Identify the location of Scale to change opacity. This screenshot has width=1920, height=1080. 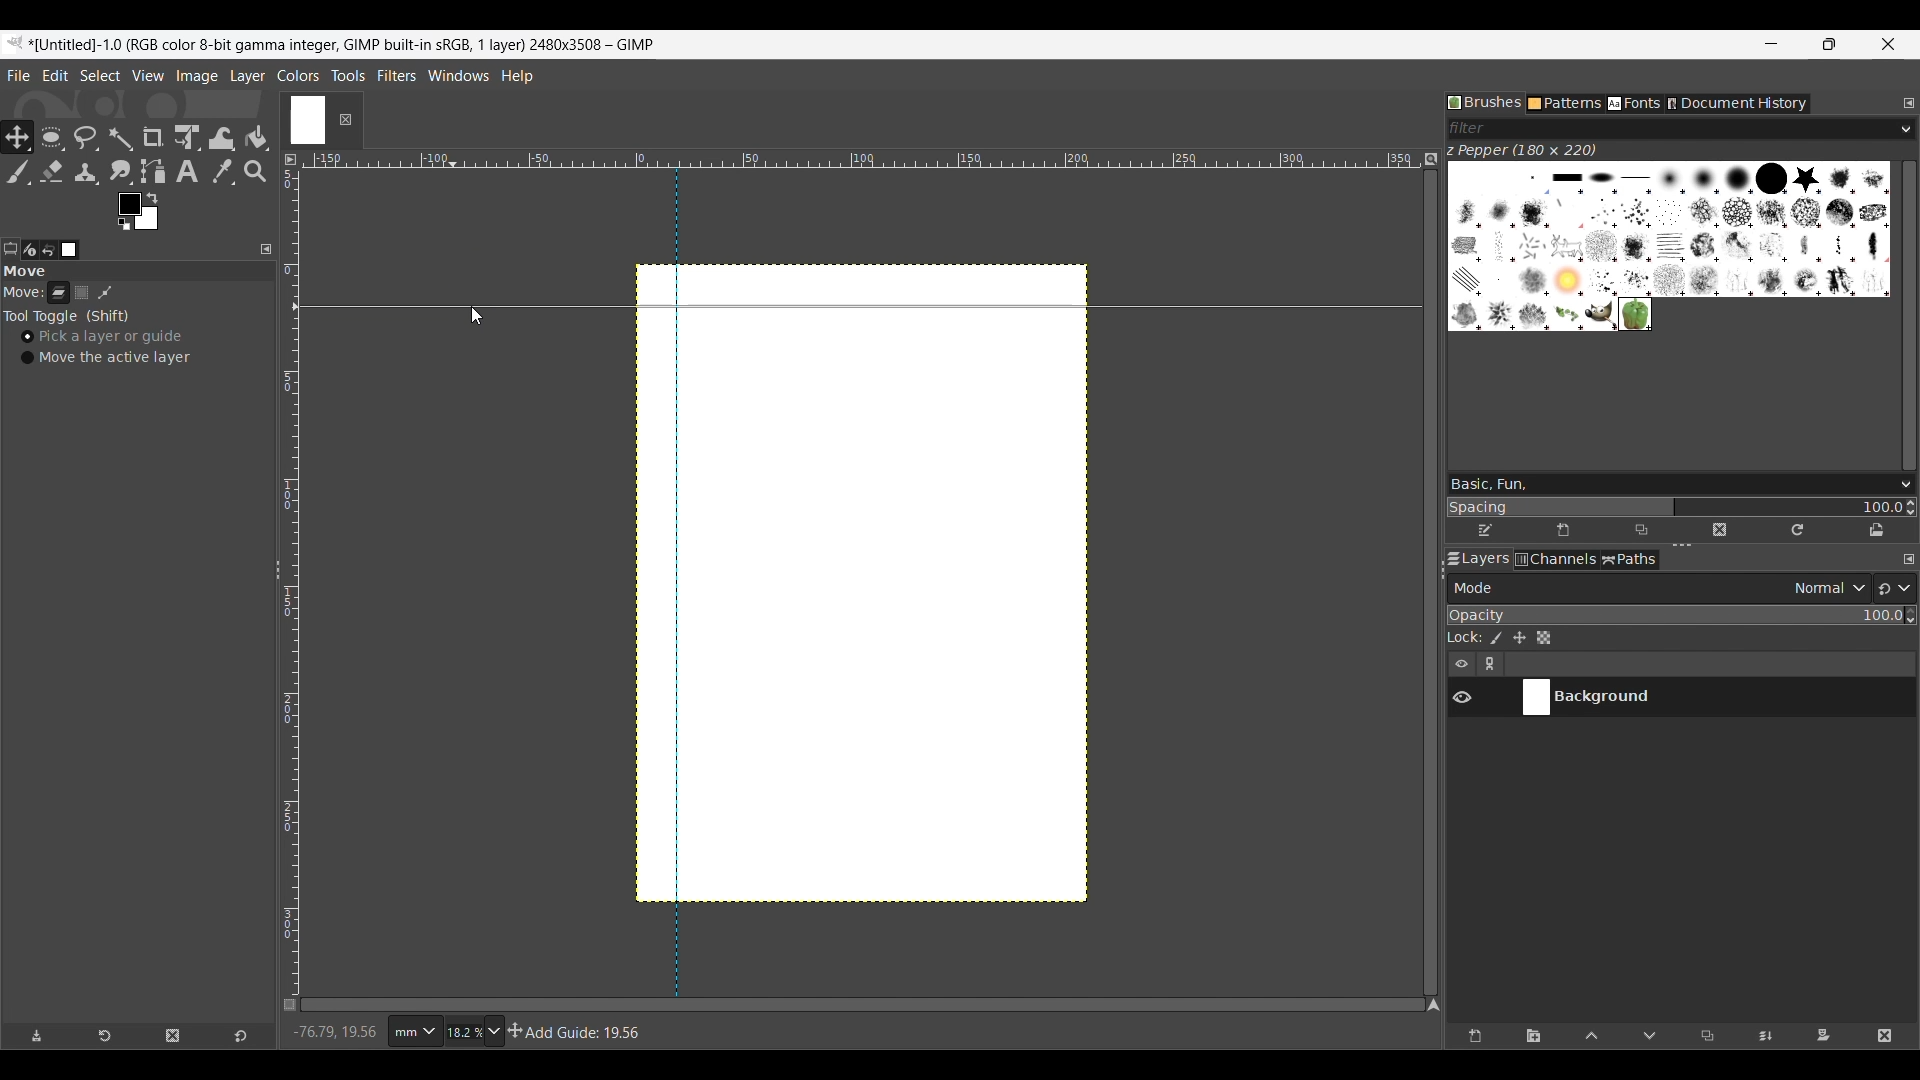
(1676, 615).